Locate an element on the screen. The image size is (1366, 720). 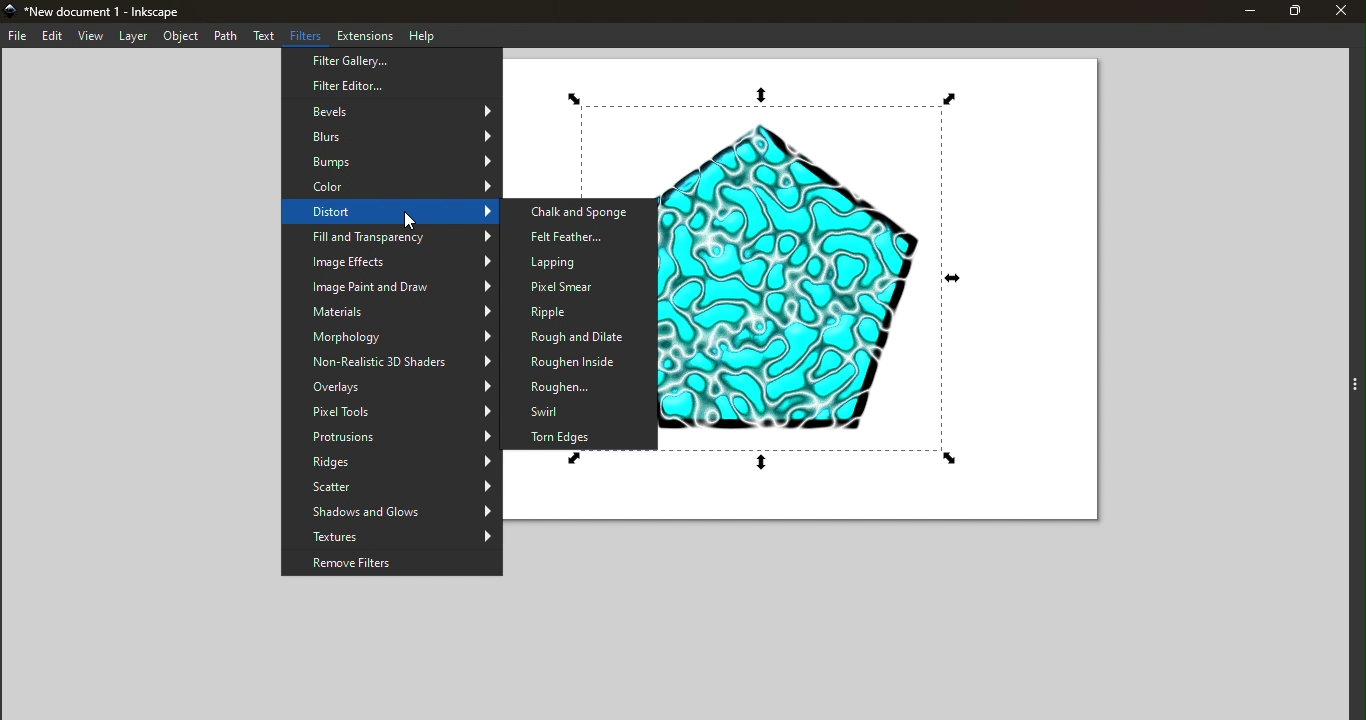
Close is located at coordinates (1345, 10).